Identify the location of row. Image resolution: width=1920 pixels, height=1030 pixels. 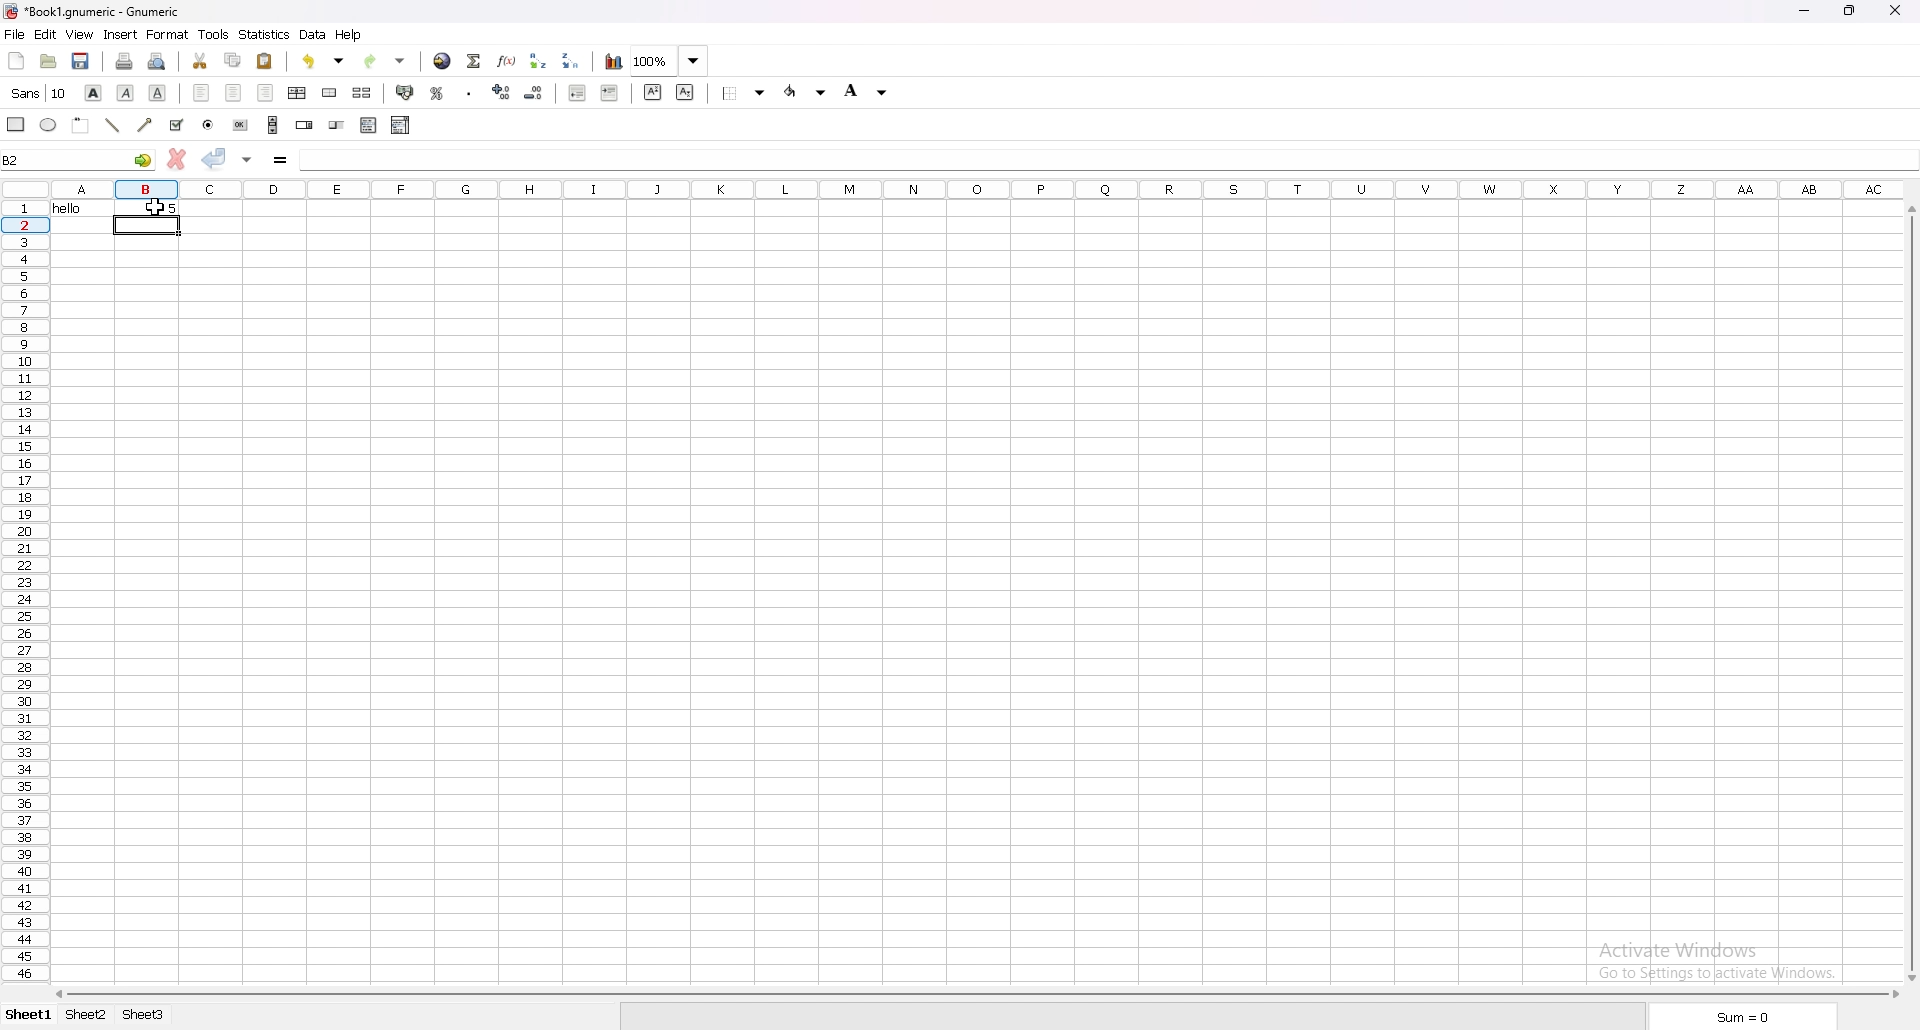
(23, 594).